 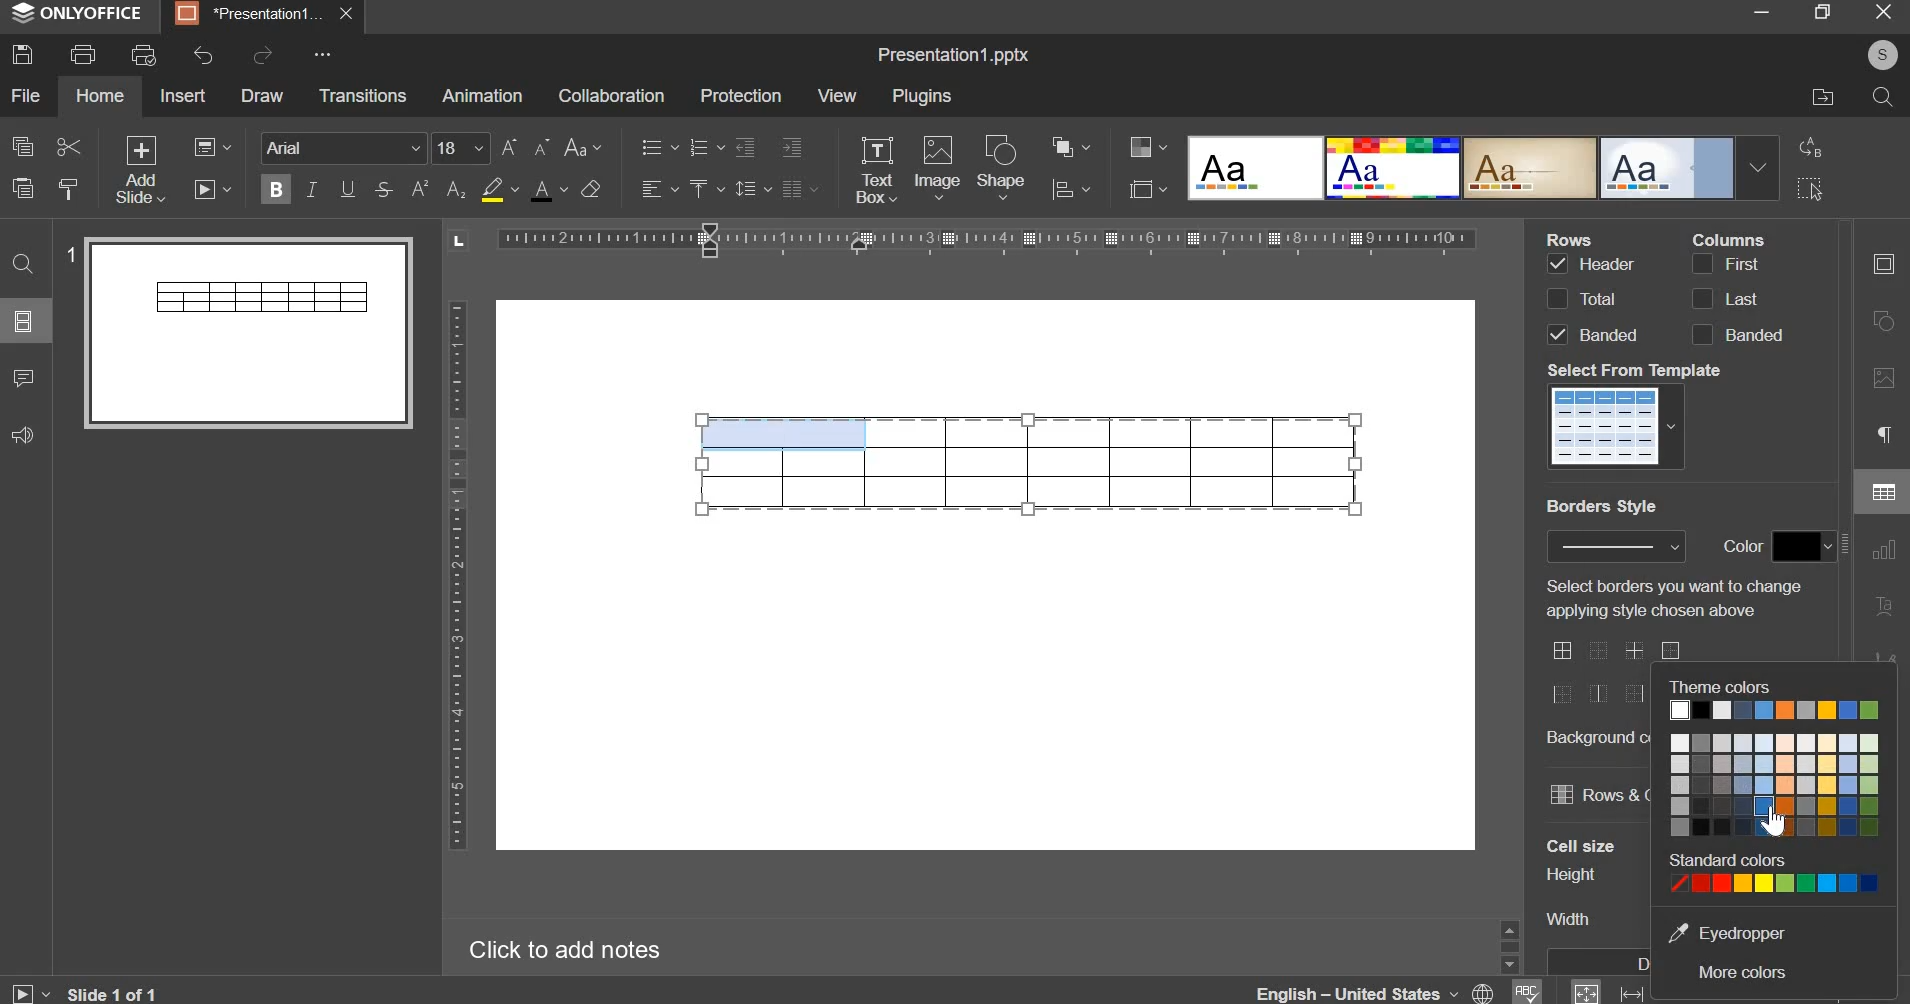 I want to click on copy style, so click(x=71, y=189).